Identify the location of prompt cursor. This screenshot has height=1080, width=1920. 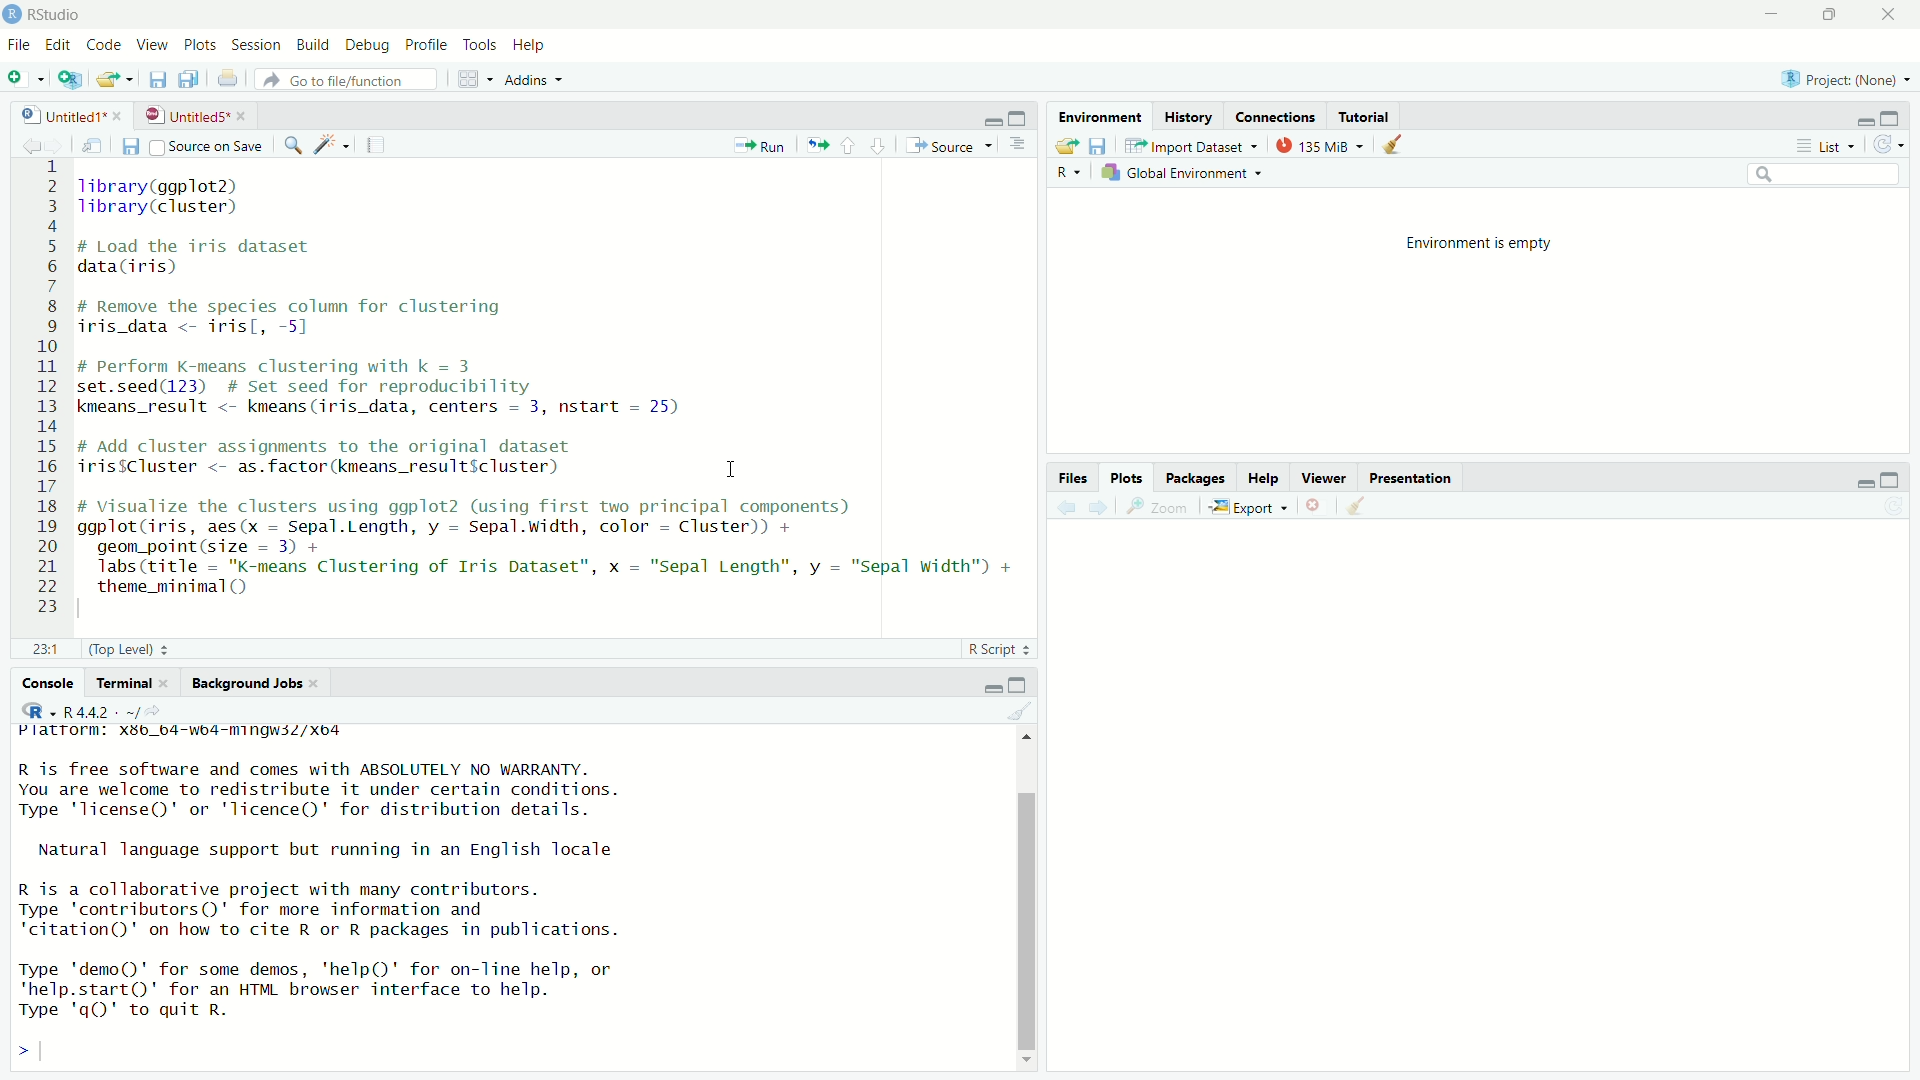
(17, 1054).